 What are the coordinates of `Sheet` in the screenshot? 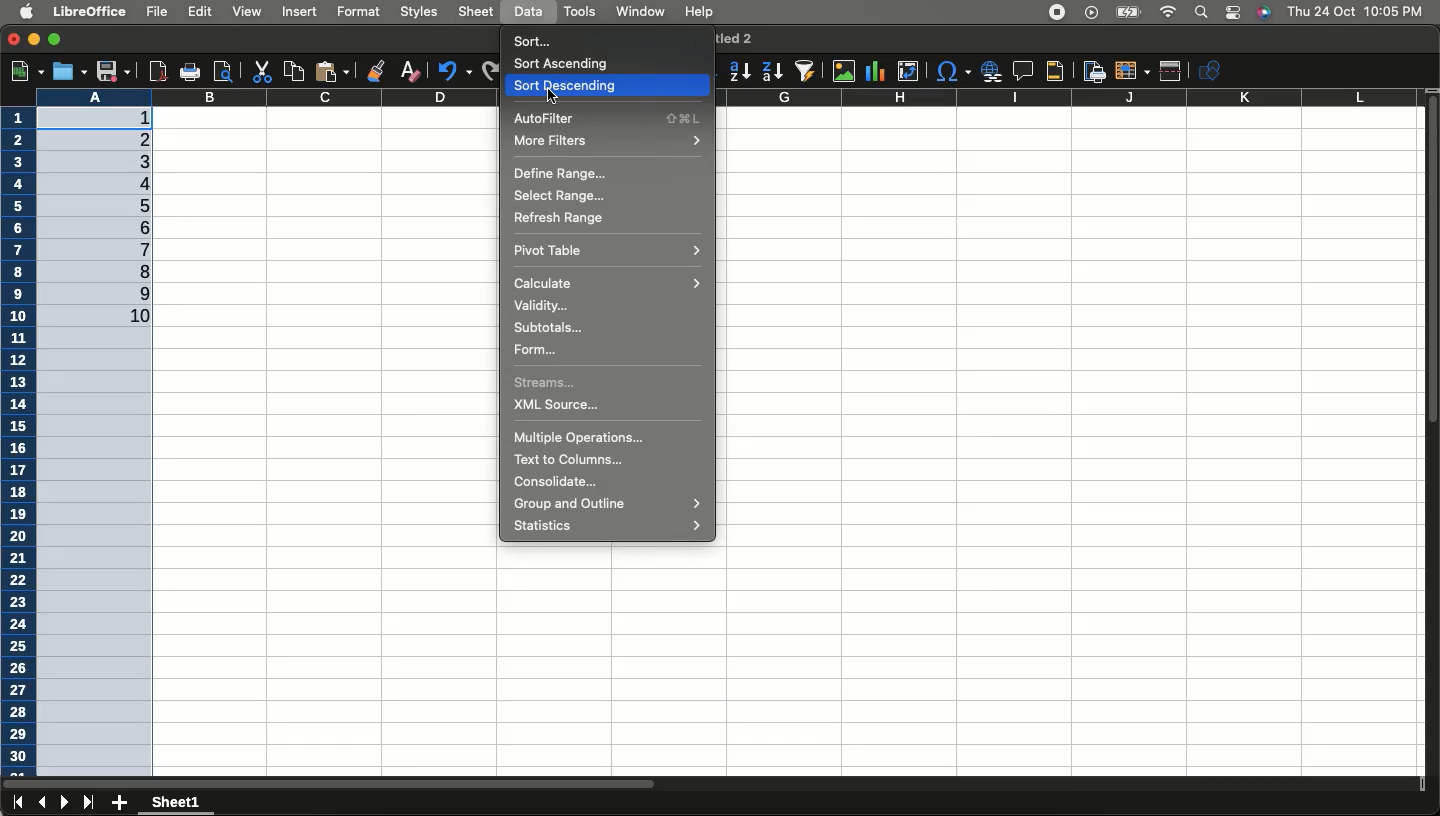 It's located at (477, 12).